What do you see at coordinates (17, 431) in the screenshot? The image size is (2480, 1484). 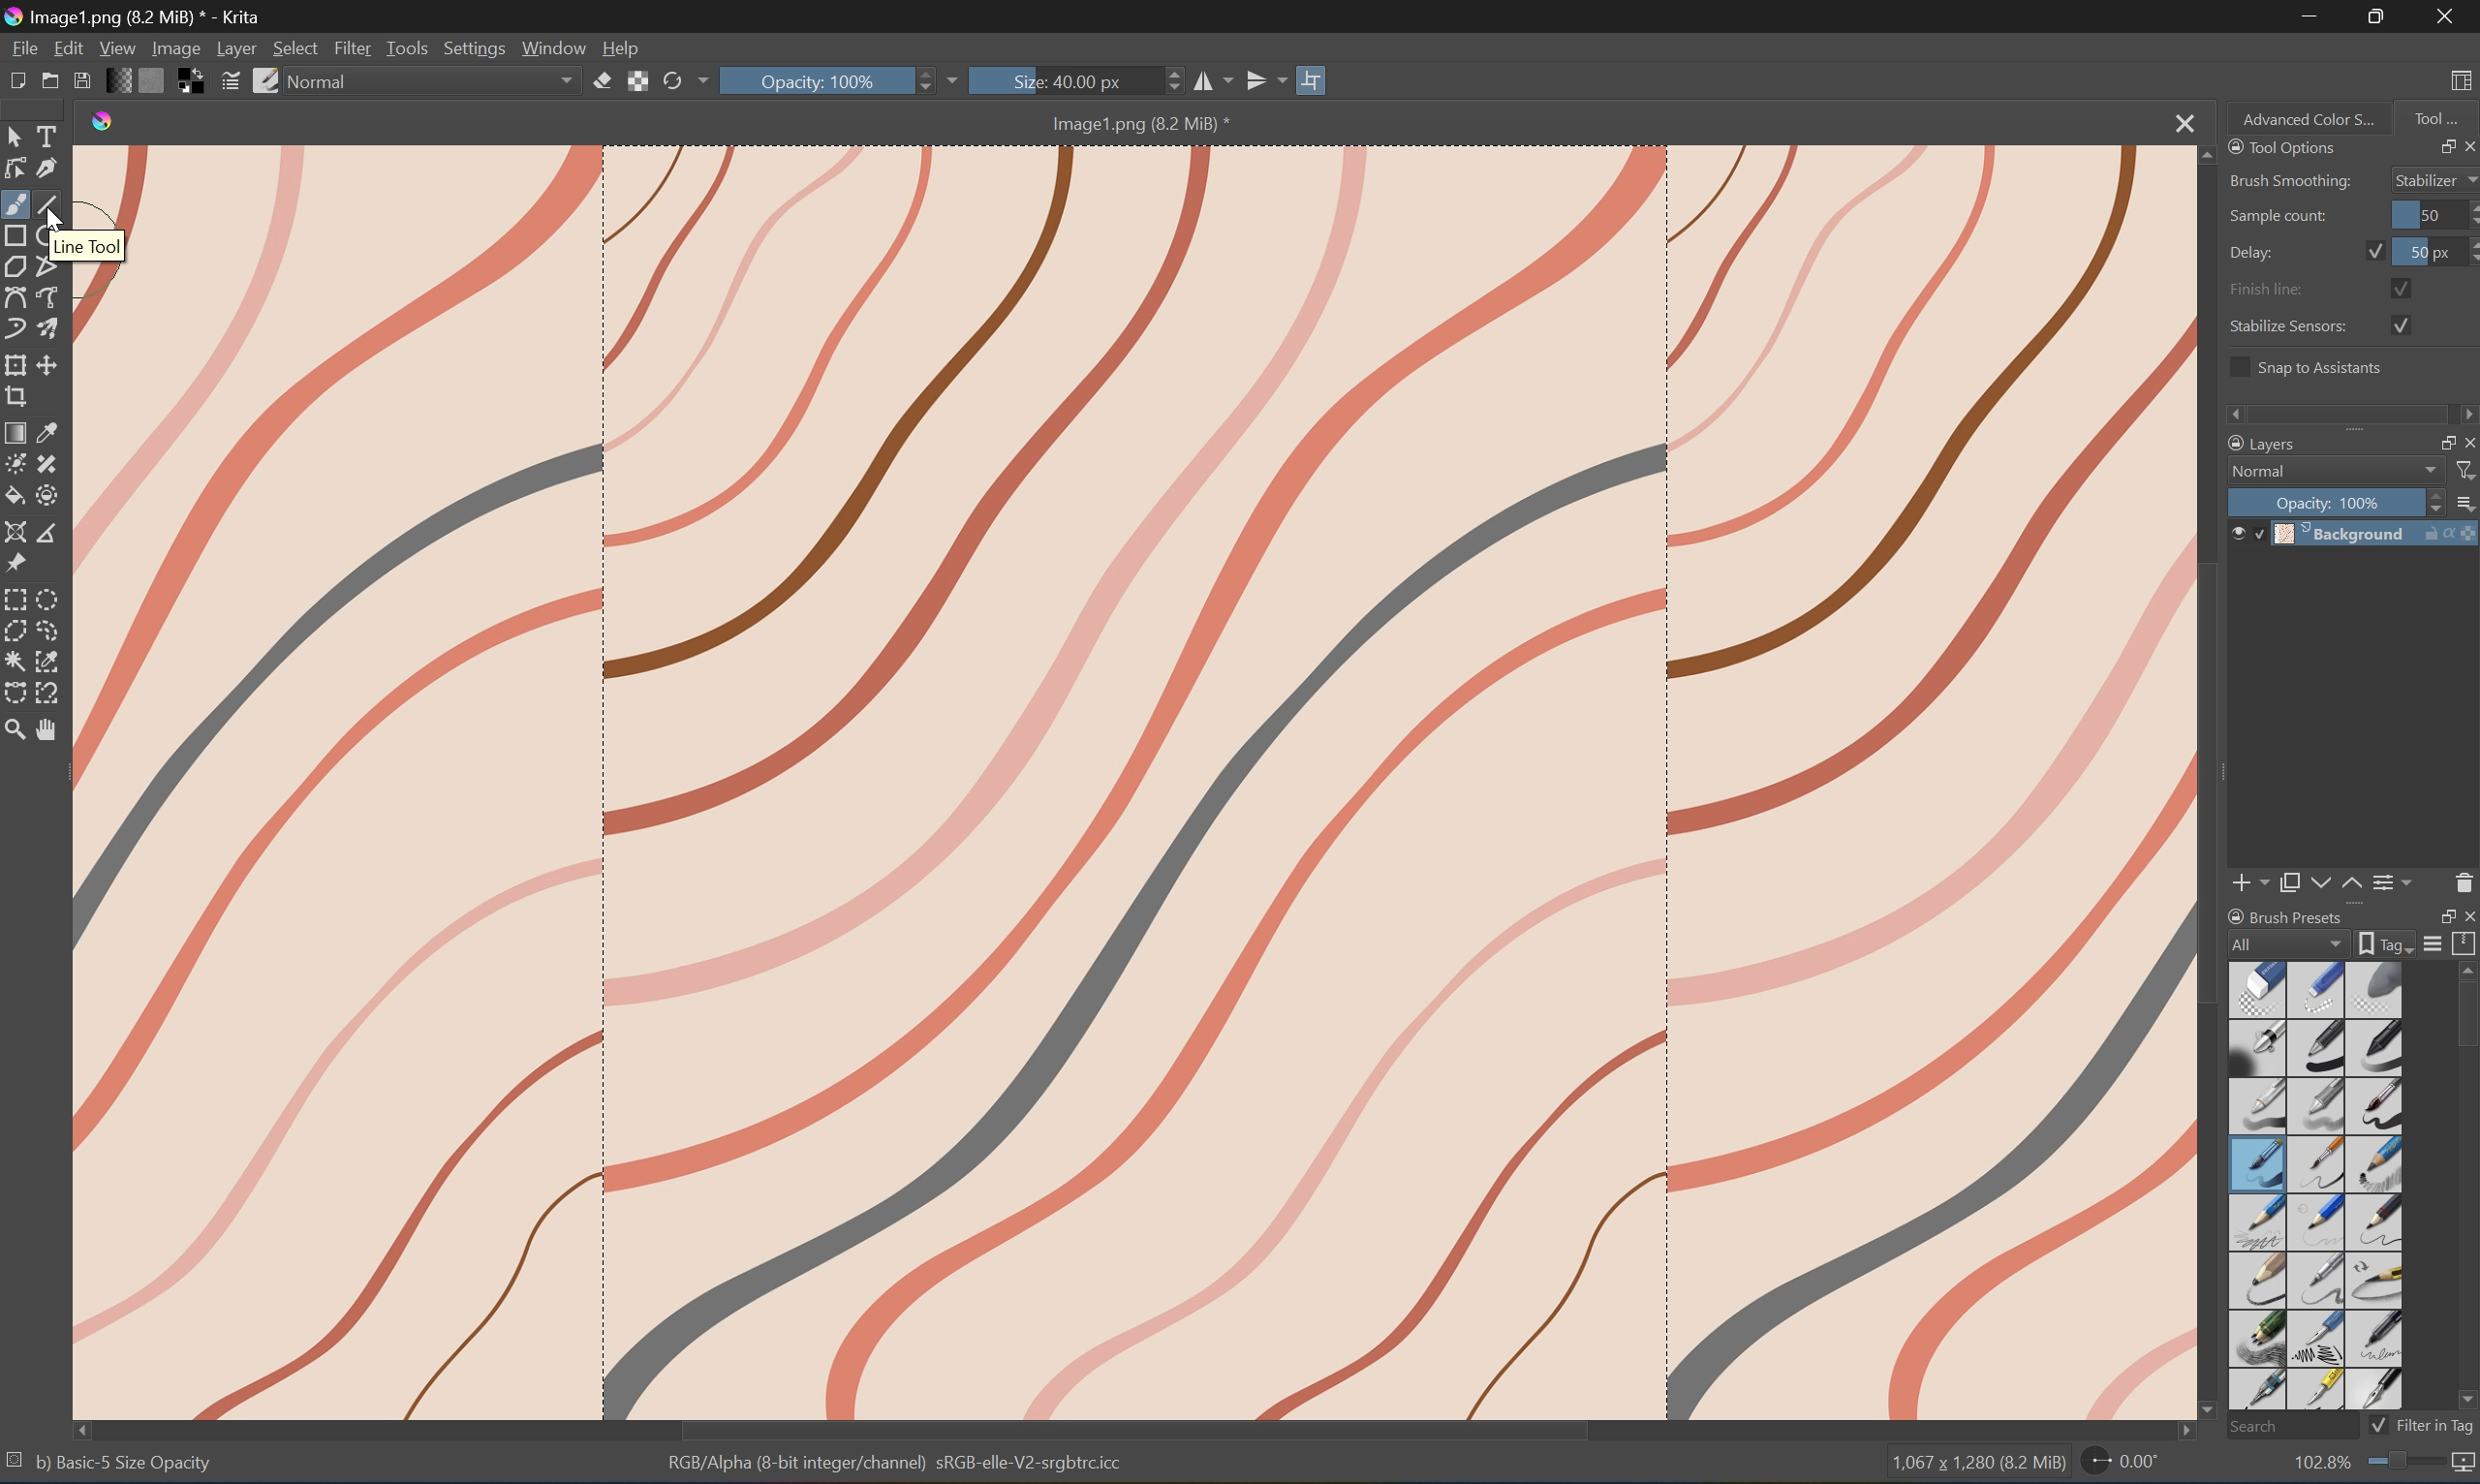 I see `Draw a gradient` at bounding box center [17, 431].